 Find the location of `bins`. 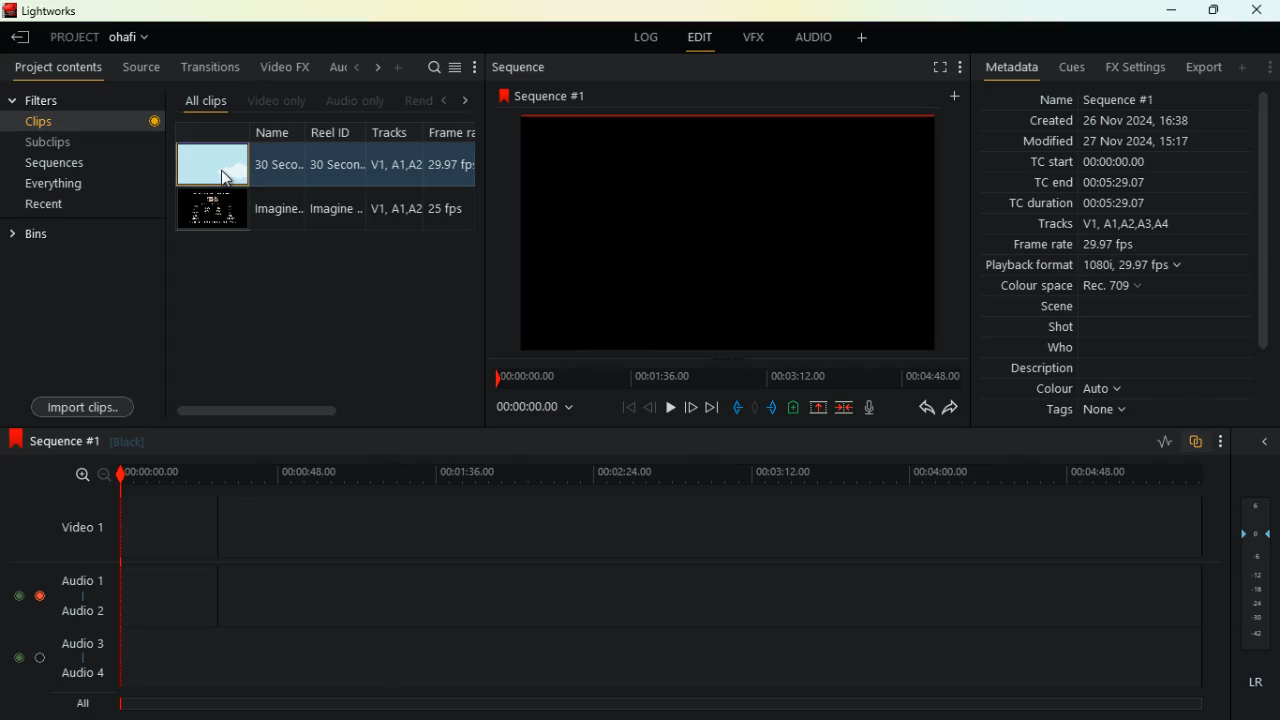

bins is located at coordinates (46, 234).